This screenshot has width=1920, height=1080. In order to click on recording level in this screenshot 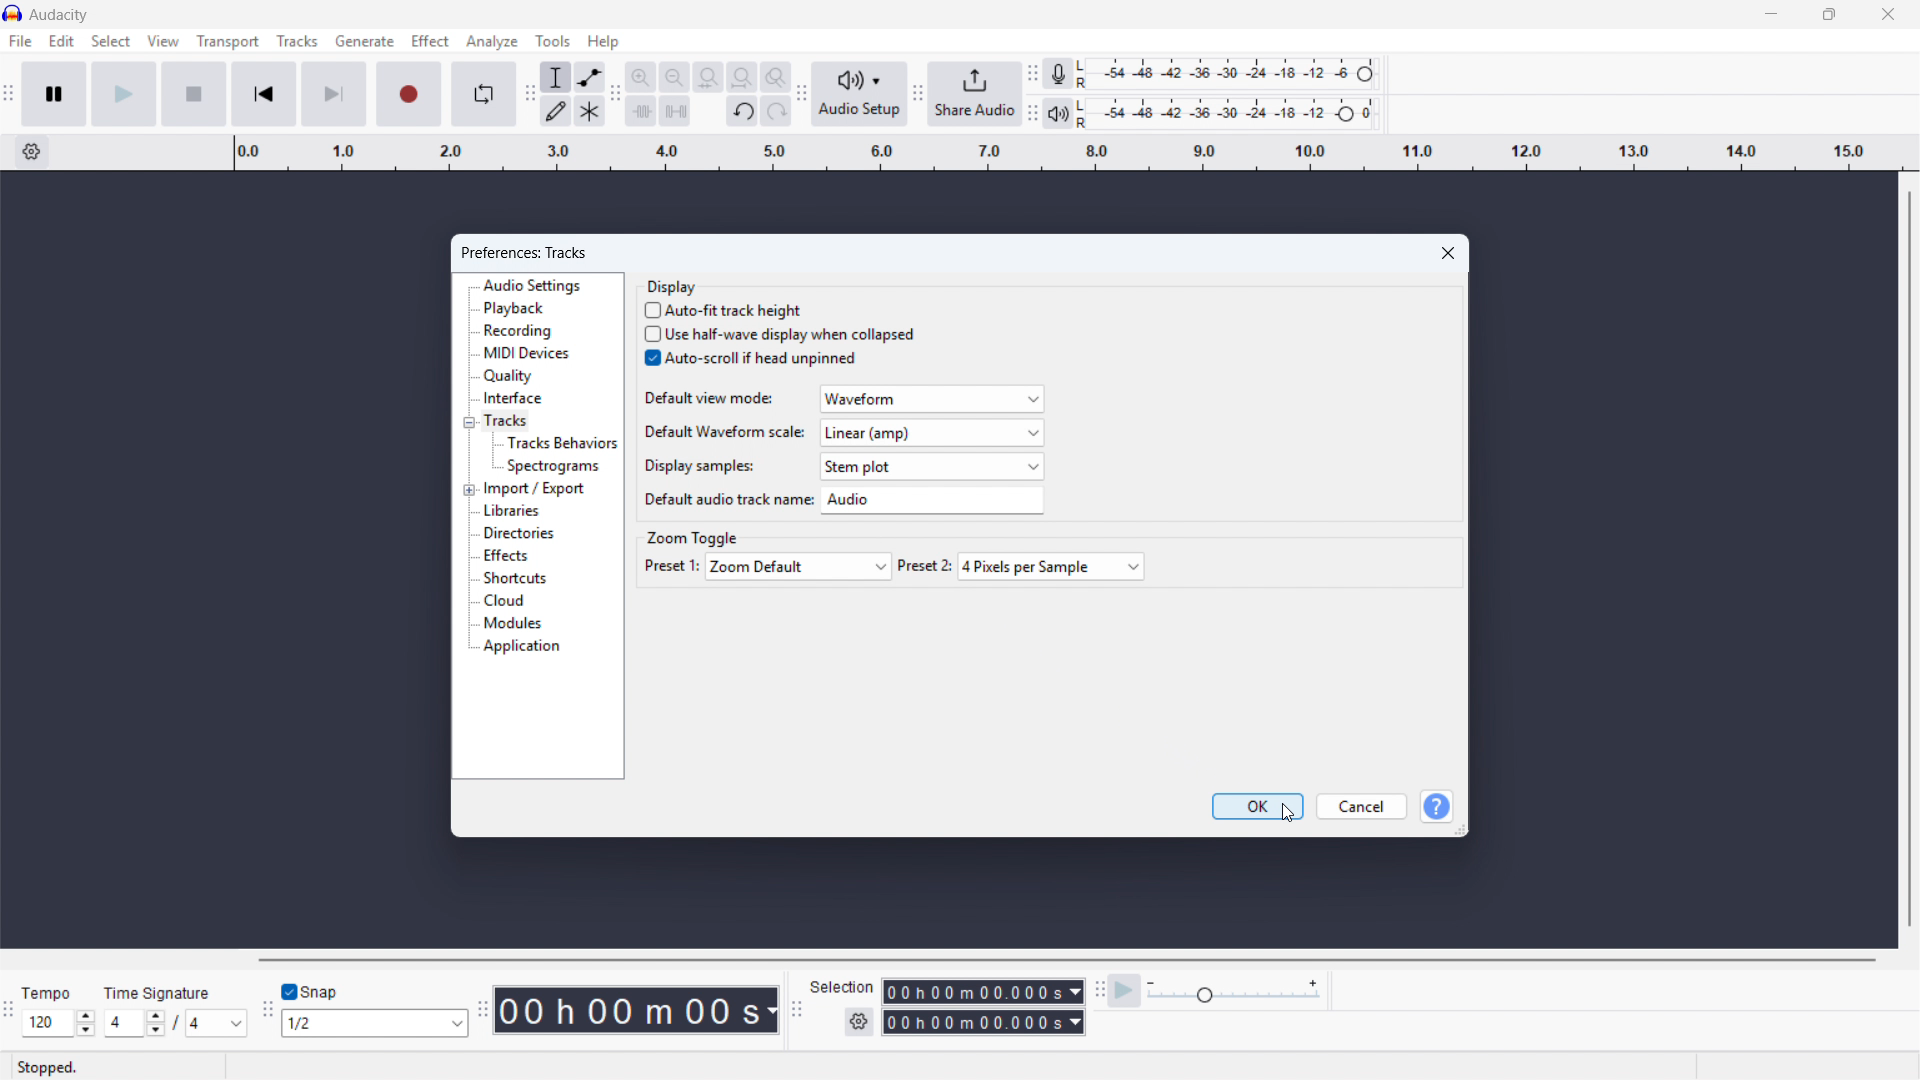, I will do `click(1232, 74)`.